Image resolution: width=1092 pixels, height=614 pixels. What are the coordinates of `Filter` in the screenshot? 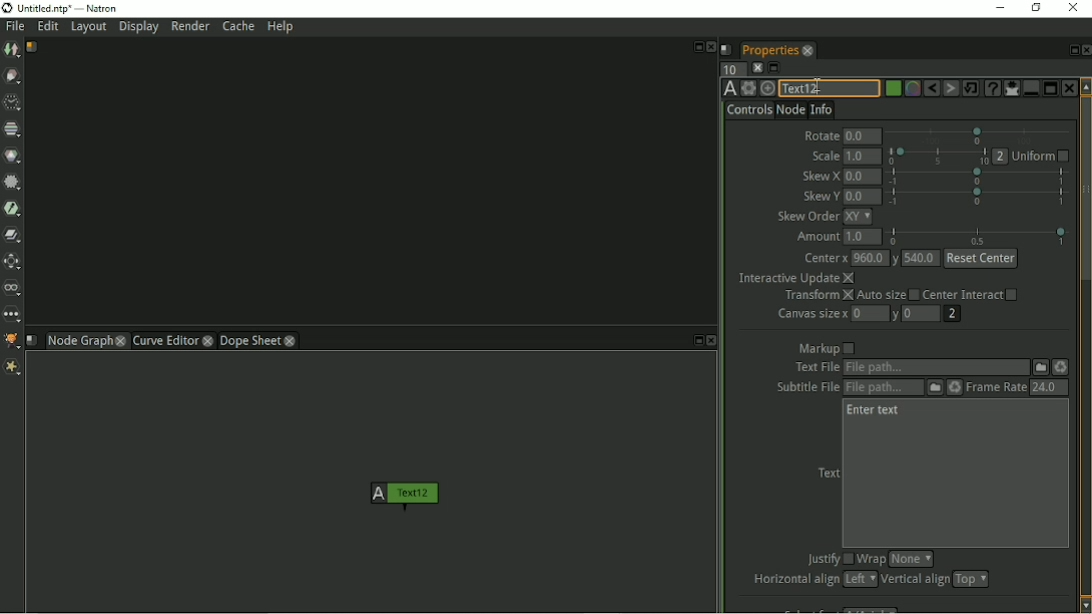 It's located at (13, 185).